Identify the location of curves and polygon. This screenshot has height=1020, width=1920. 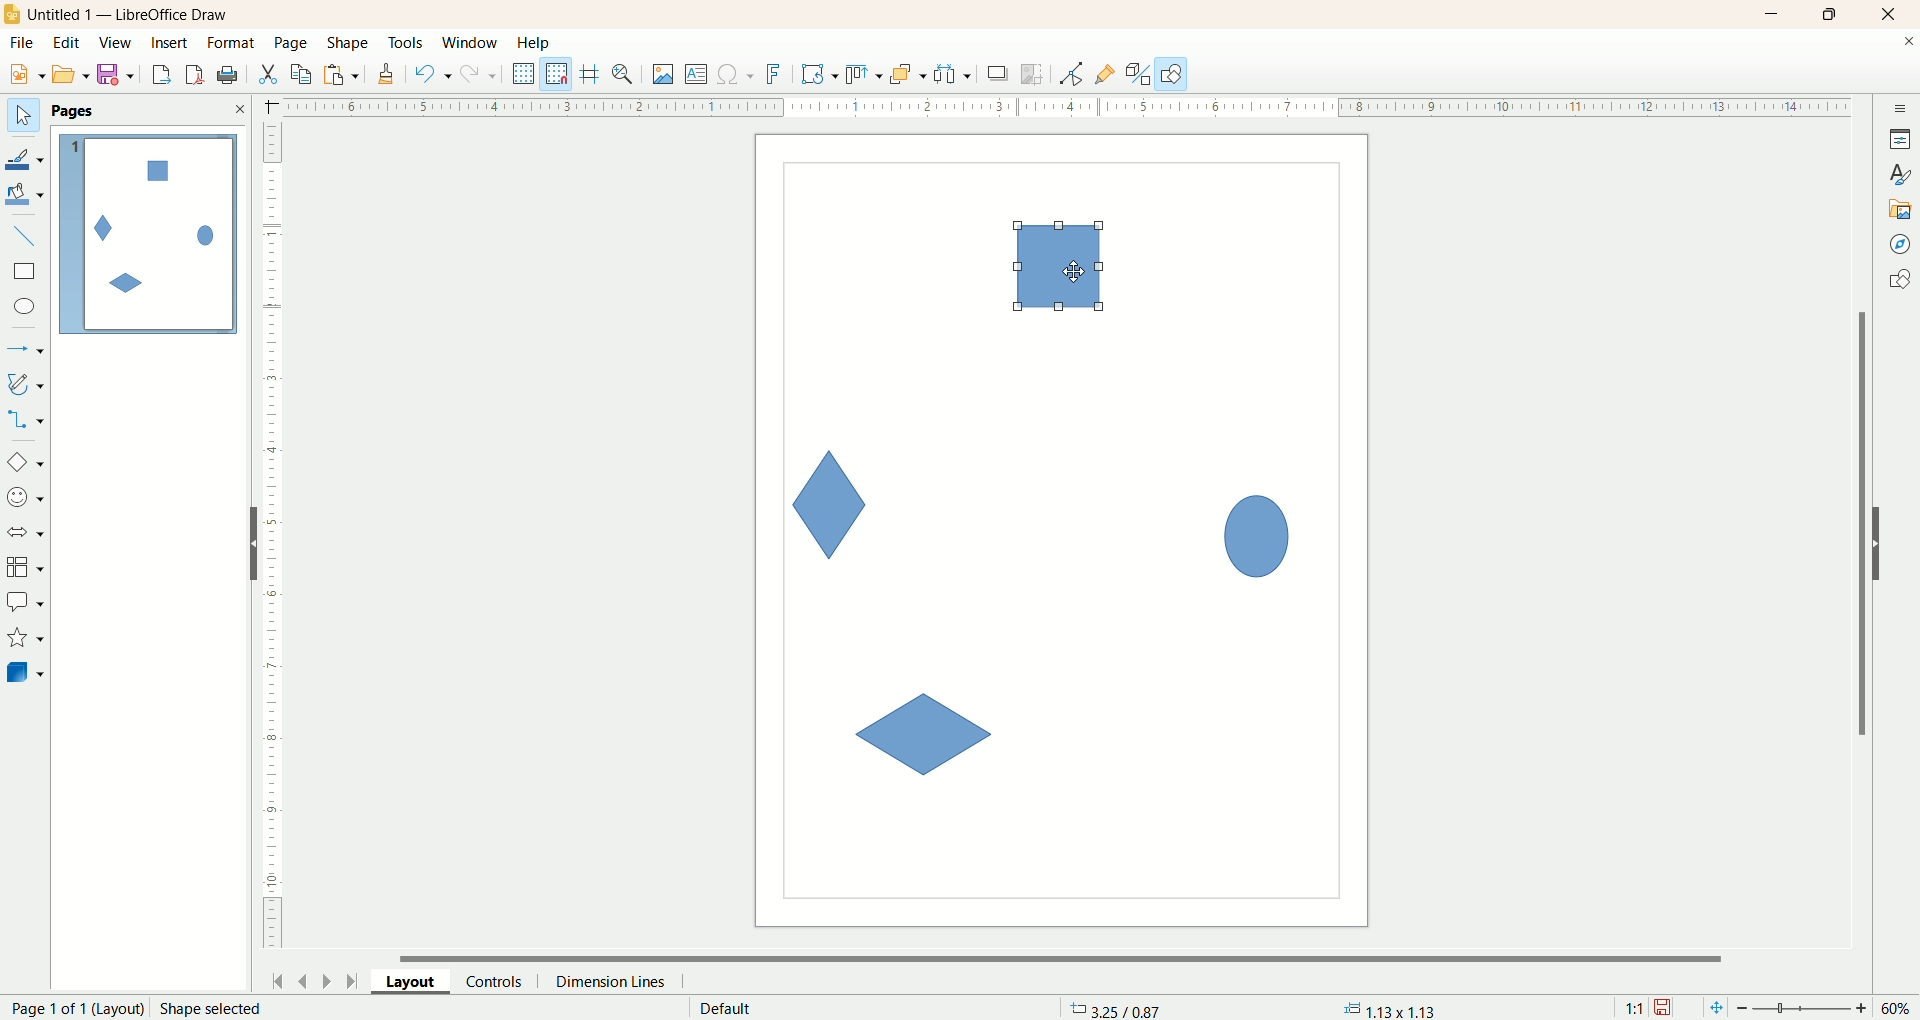
(27, 384).